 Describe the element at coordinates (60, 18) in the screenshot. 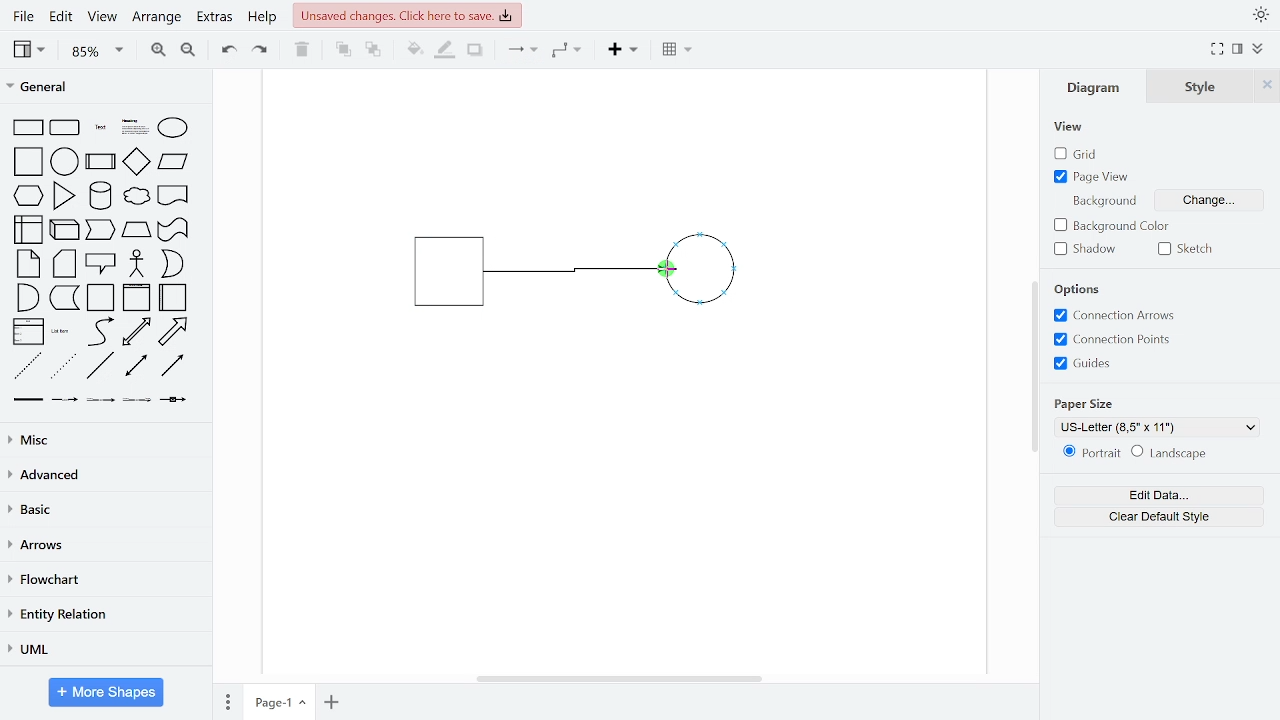

I see `edit` at that location.